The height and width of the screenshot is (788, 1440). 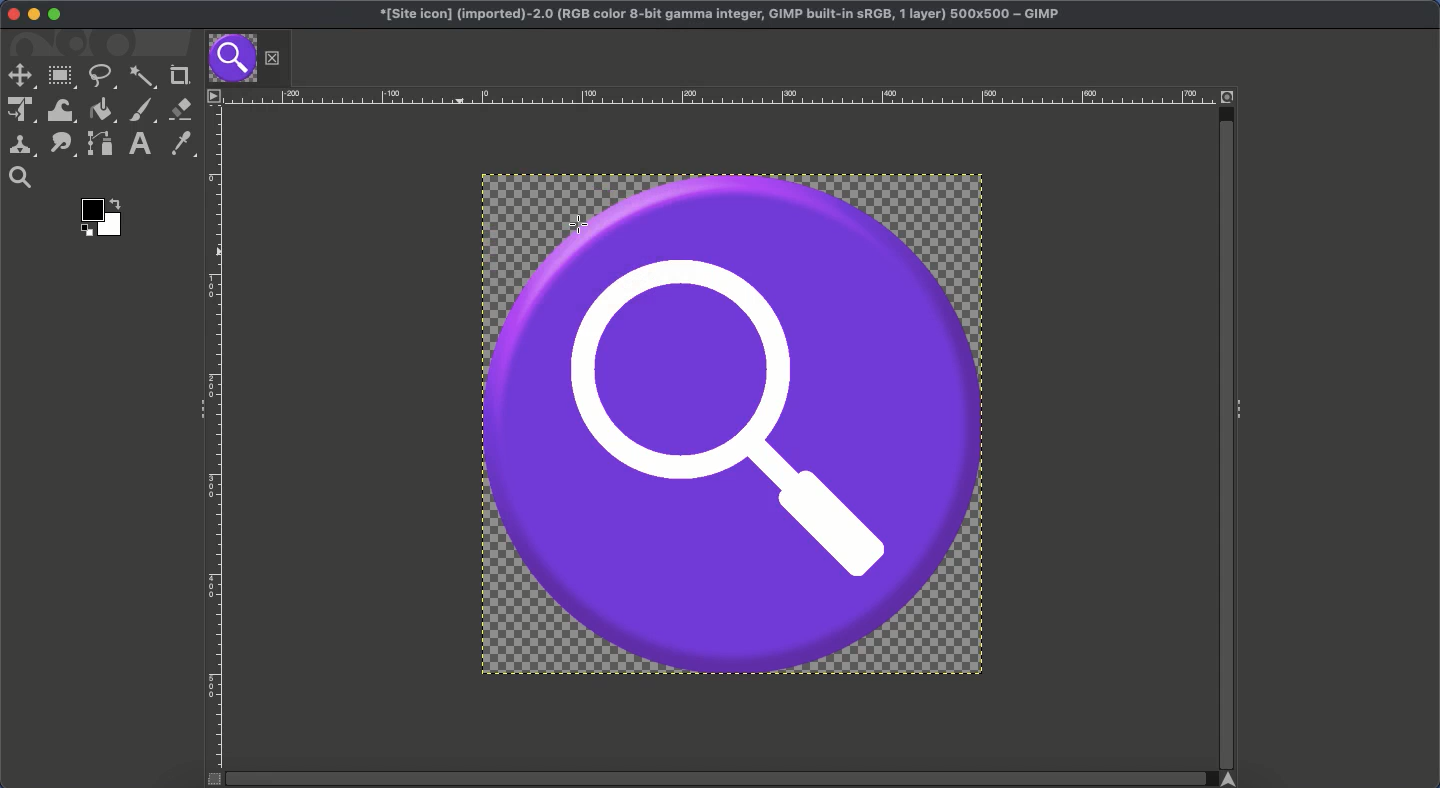 What do you see at coordinates (59, 110) in the screenshot?
I see `Warp transformation` at bounding box center [59, 110].